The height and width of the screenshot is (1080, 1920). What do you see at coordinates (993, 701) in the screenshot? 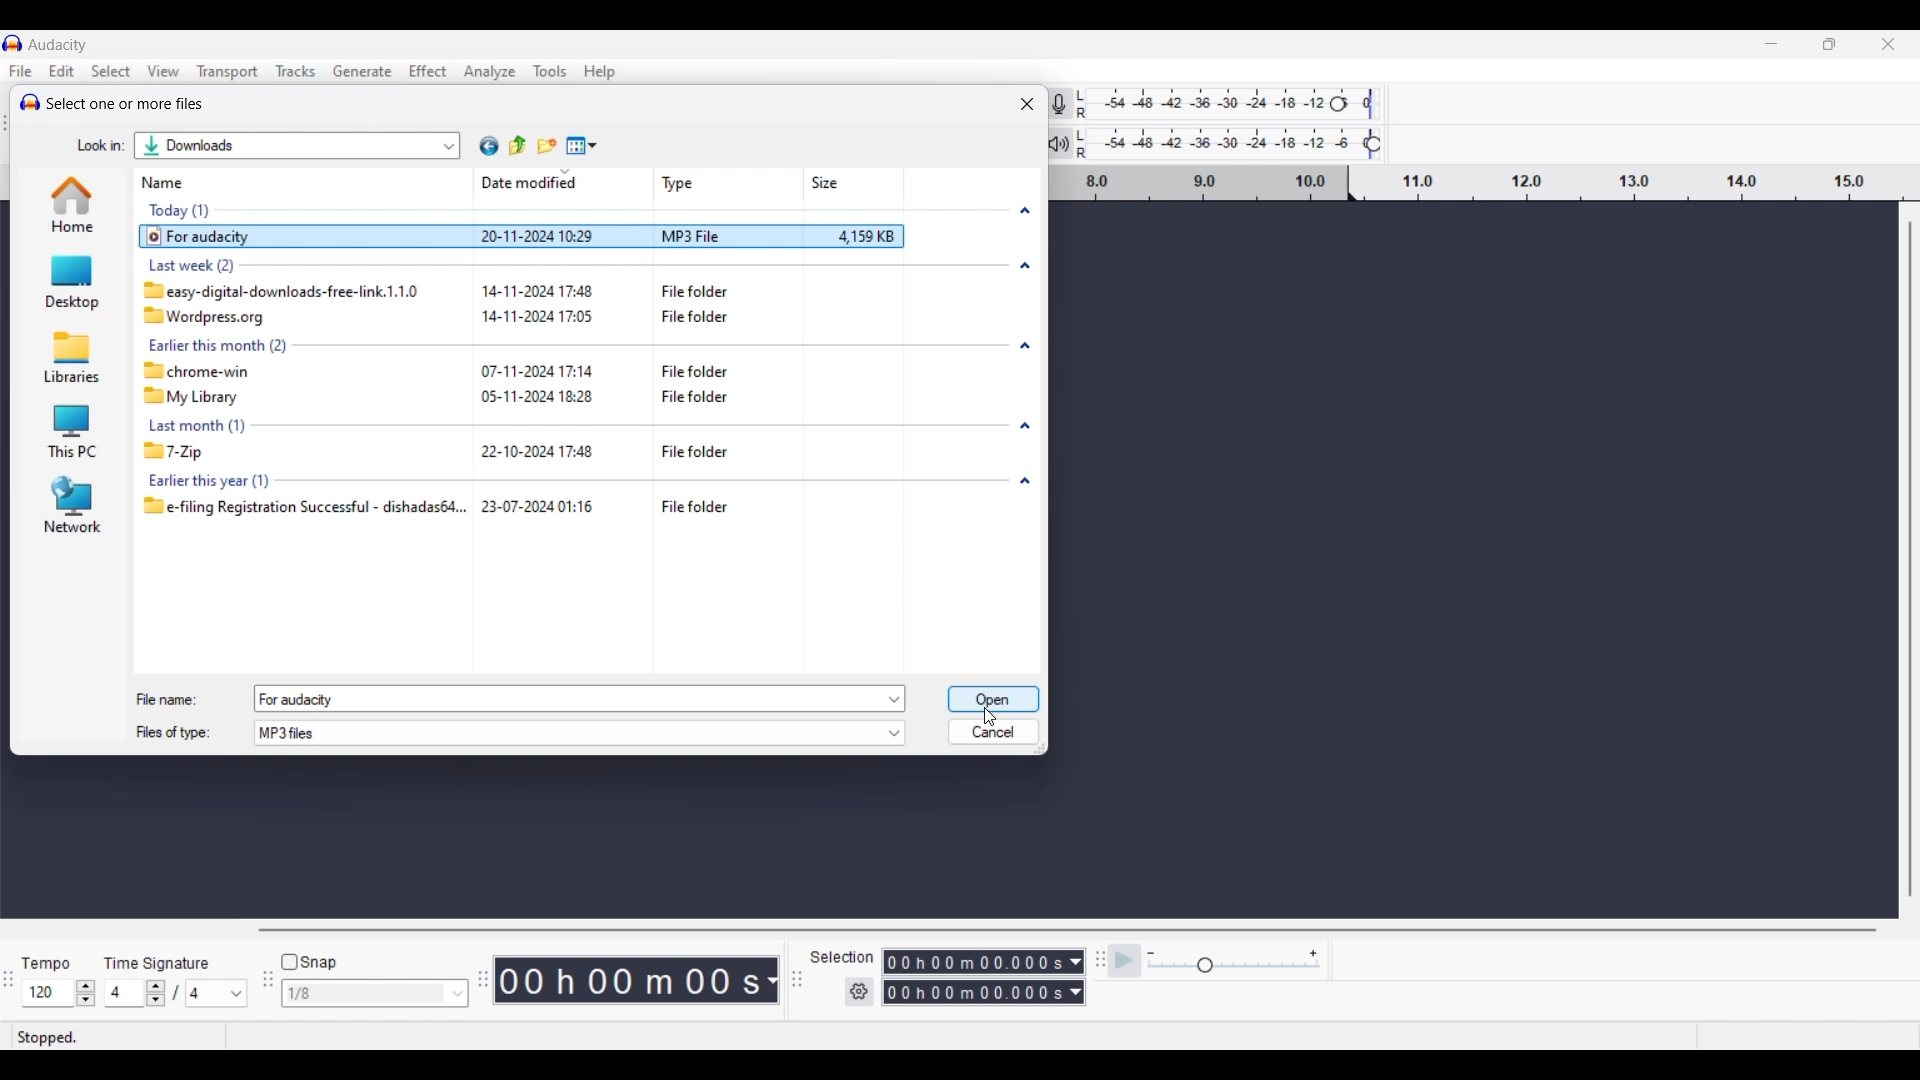
I see `Save inputs made` at bounding box center [993, 701].